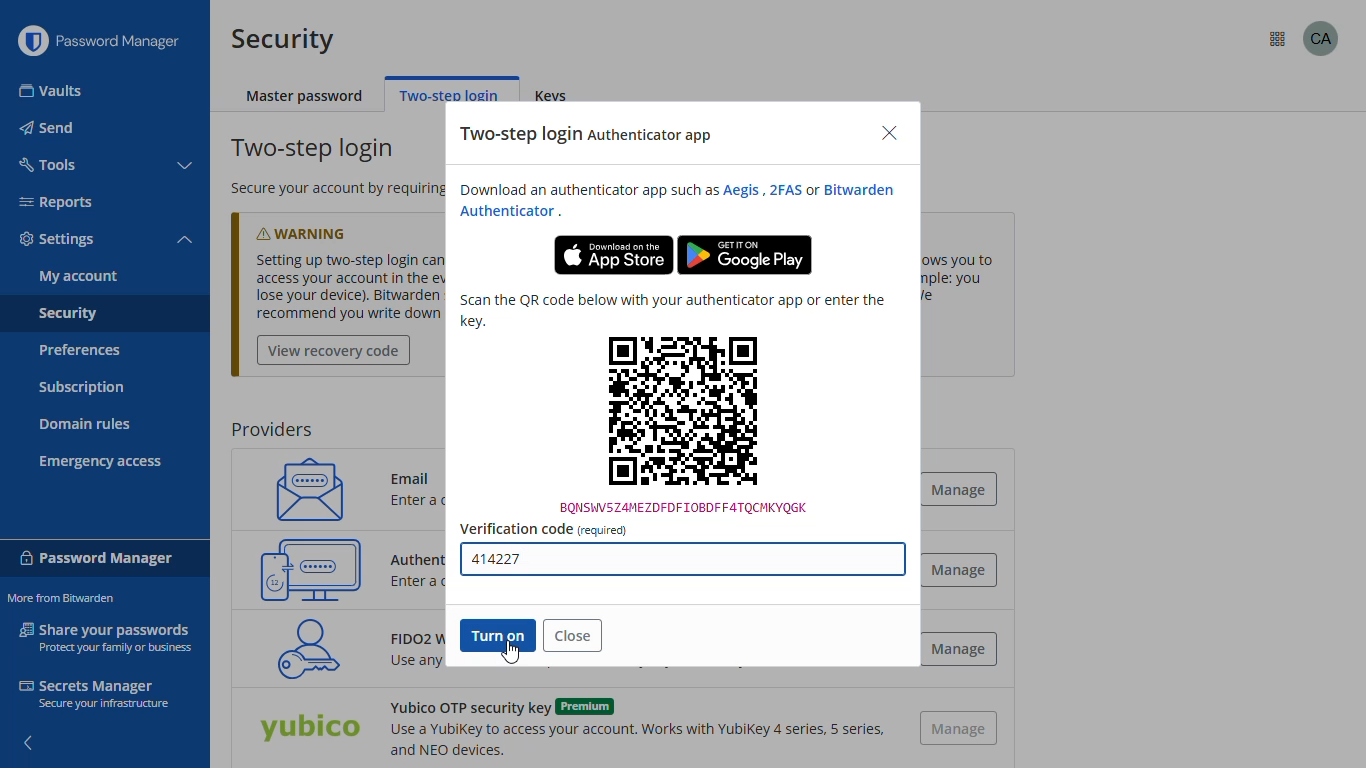  Describe the element at coordinates (573, 635) in the screenshot. I see `close` at that location.